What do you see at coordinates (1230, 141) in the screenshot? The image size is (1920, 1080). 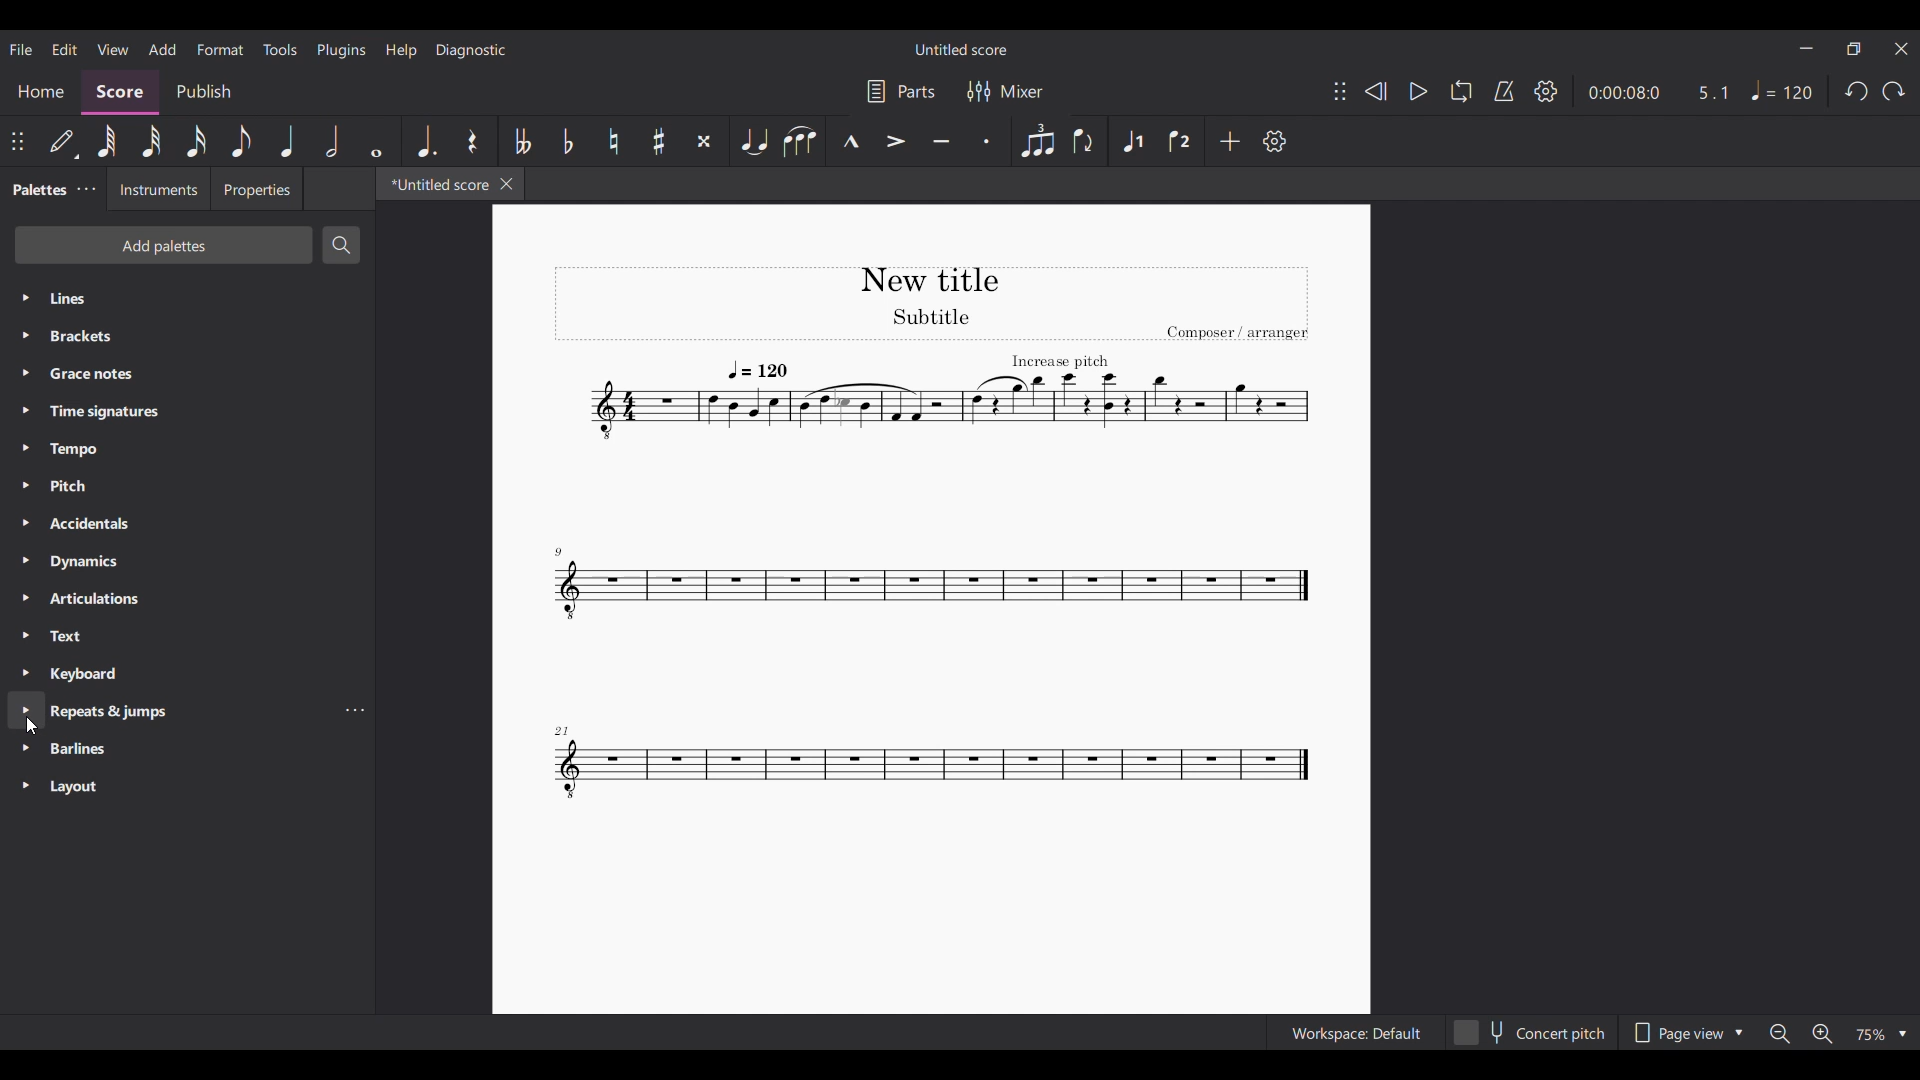 I see `Add` at bounding box center [1230, 141].